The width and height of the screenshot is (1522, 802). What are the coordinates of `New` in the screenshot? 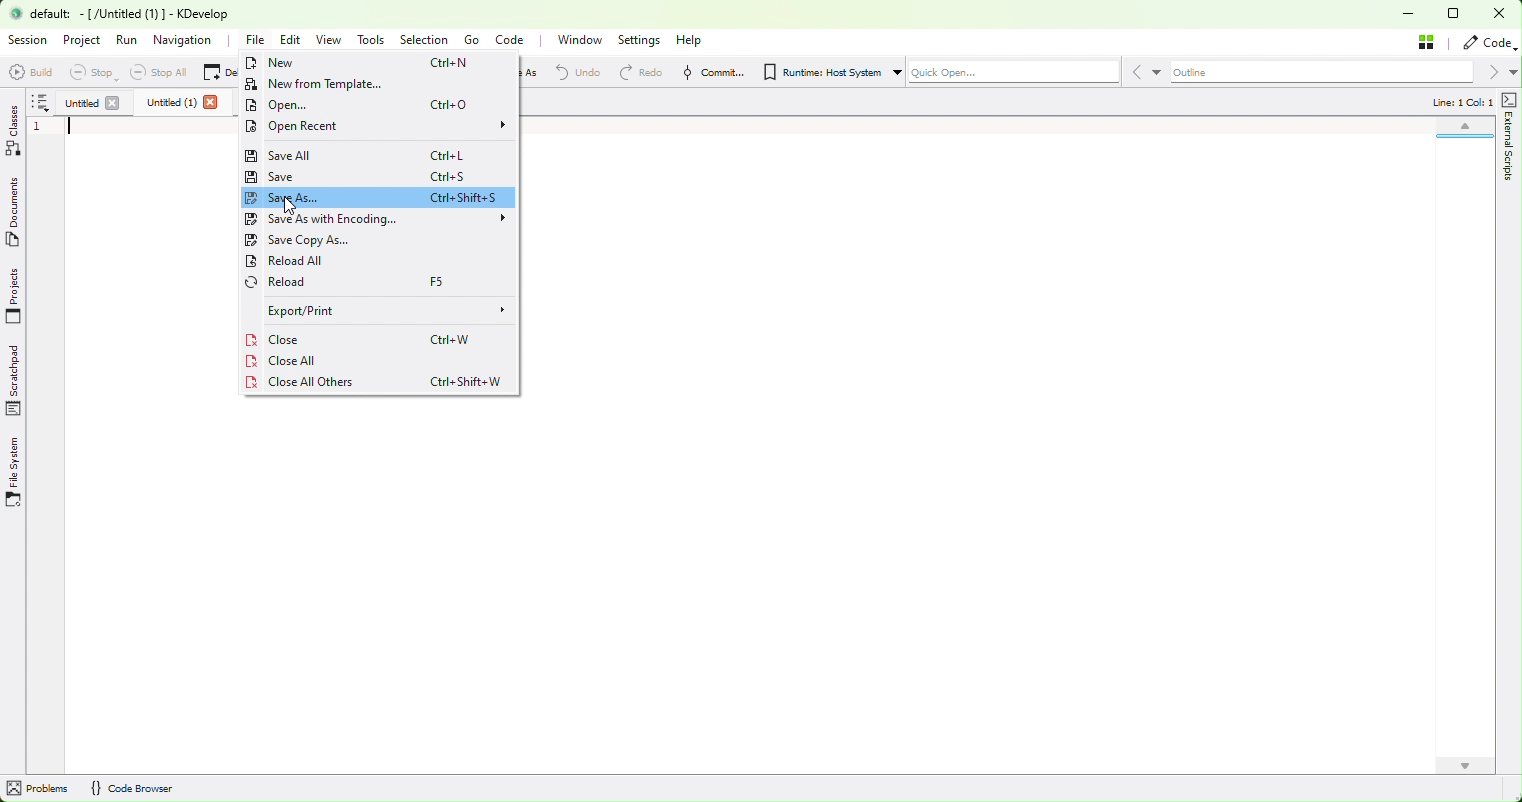 It's located at (296, 64).